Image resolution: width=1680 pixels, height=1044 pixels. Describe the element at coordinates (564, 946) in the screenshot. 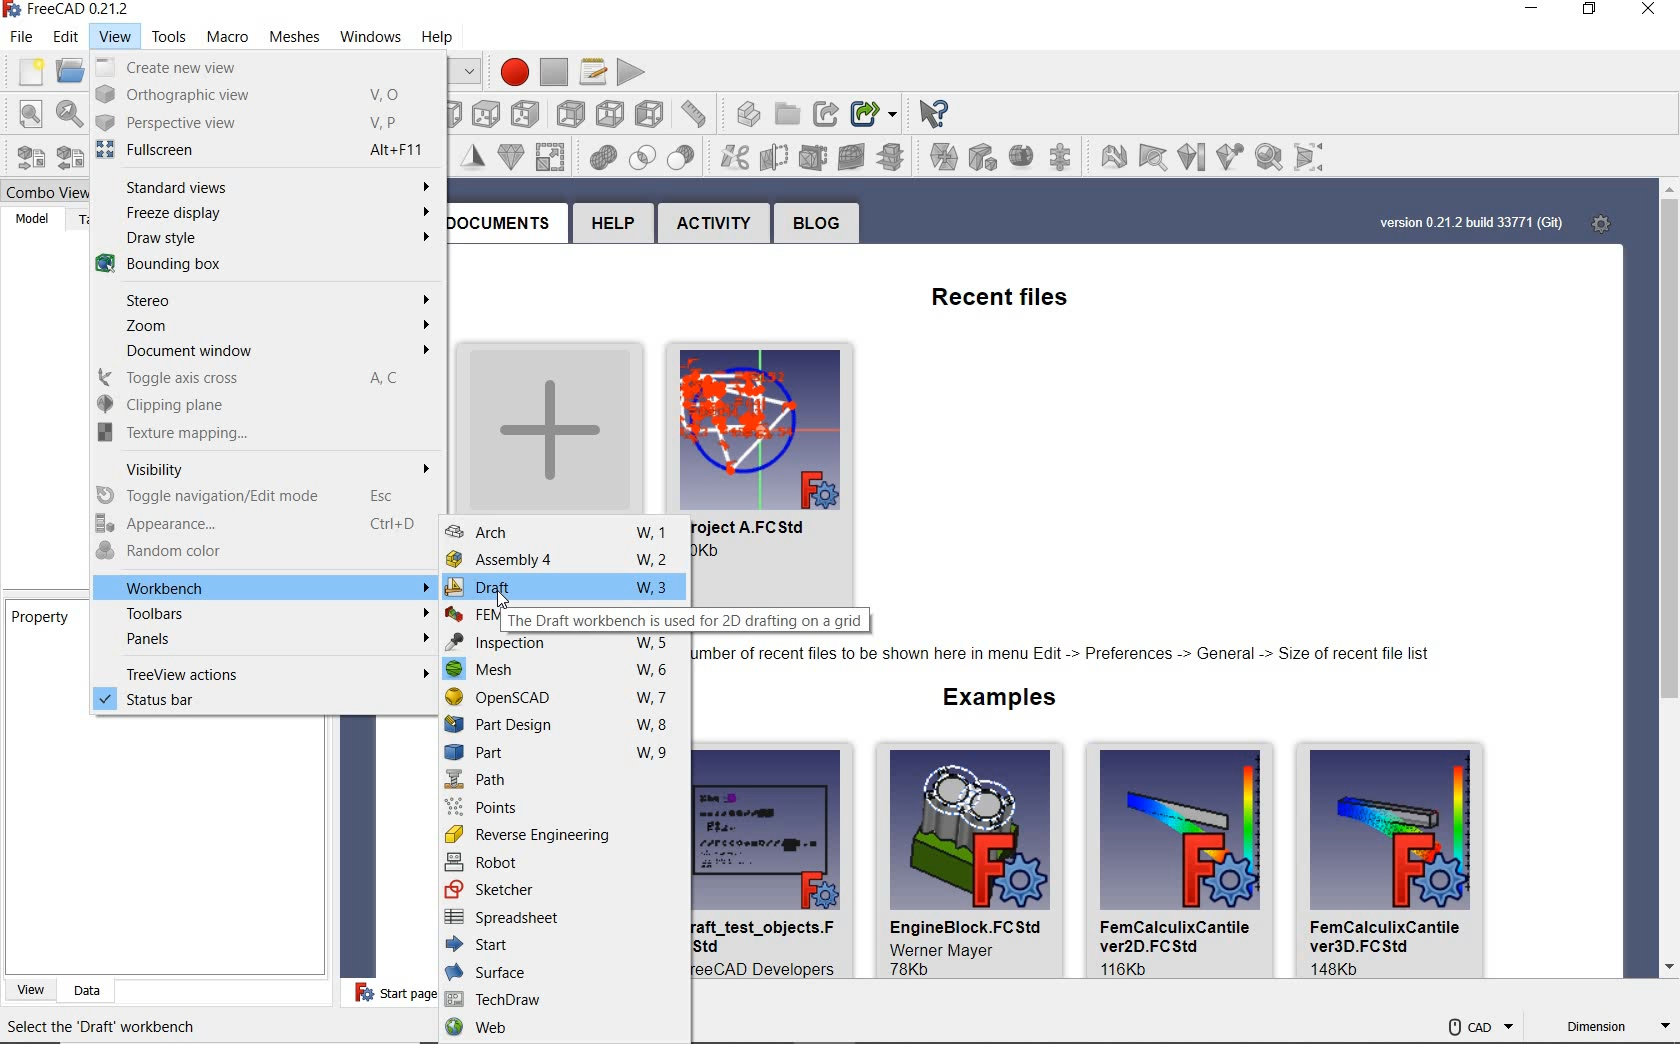

I see `start` at that location.